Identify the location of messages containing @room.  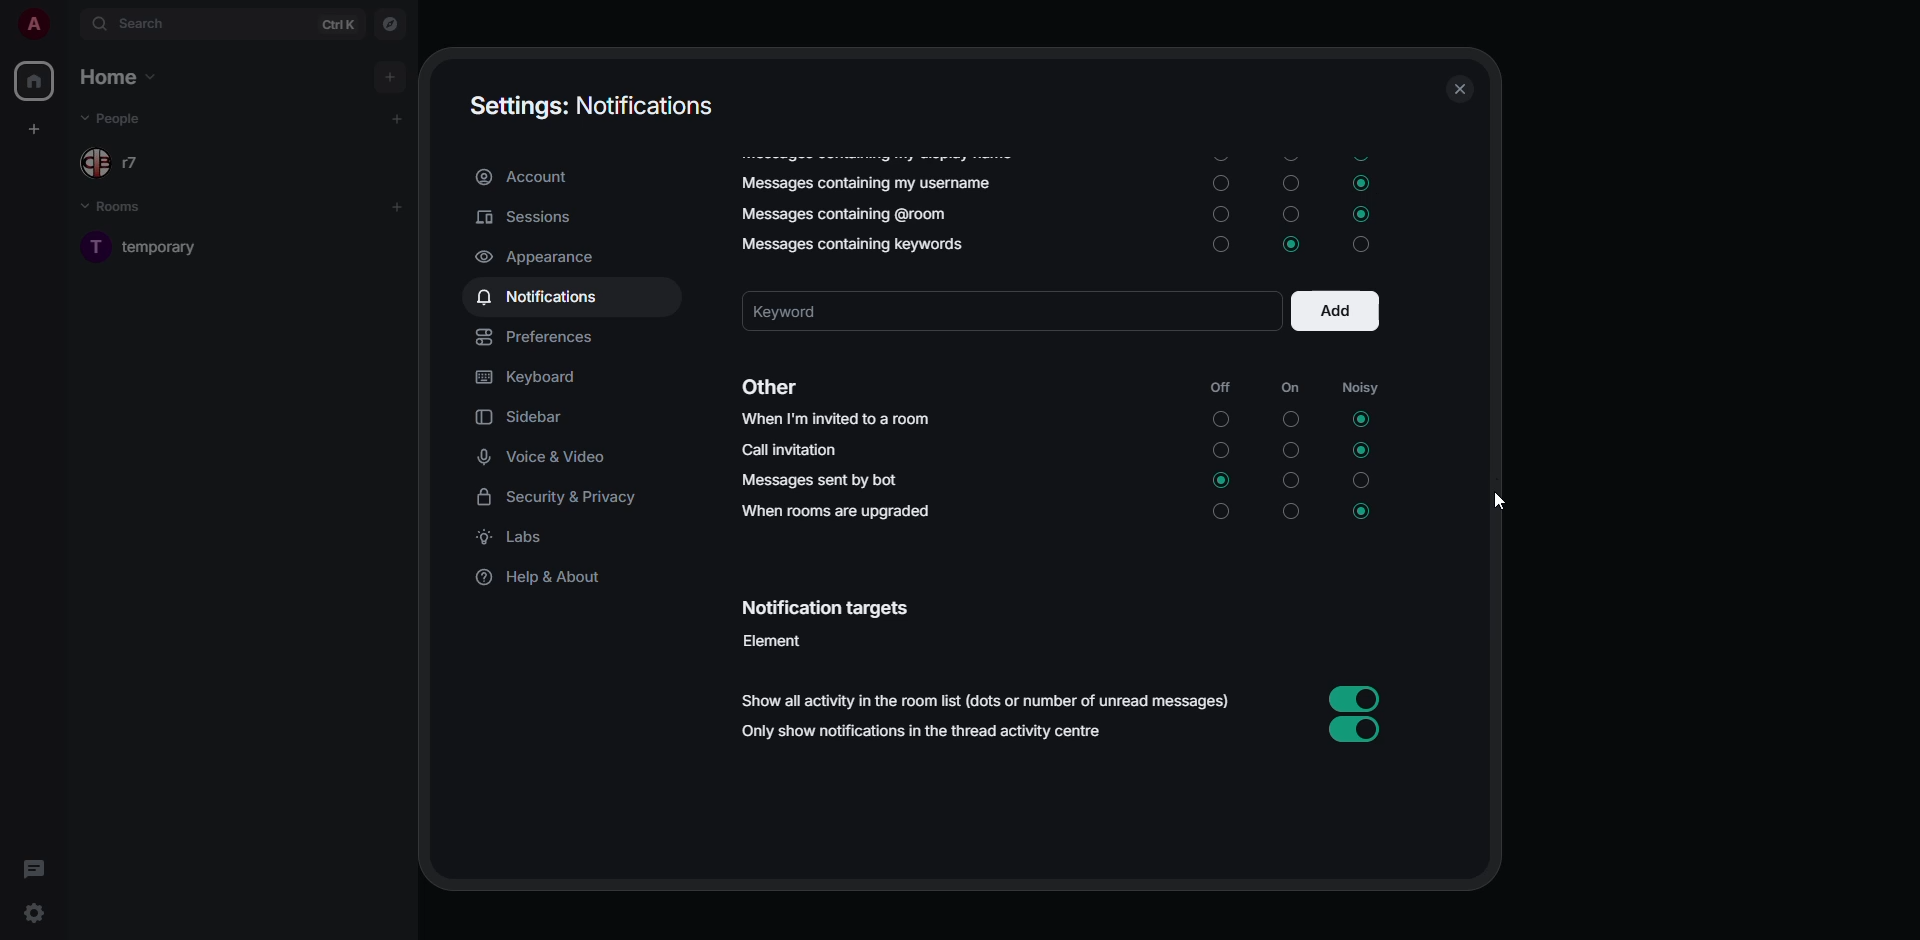
(839, 215).